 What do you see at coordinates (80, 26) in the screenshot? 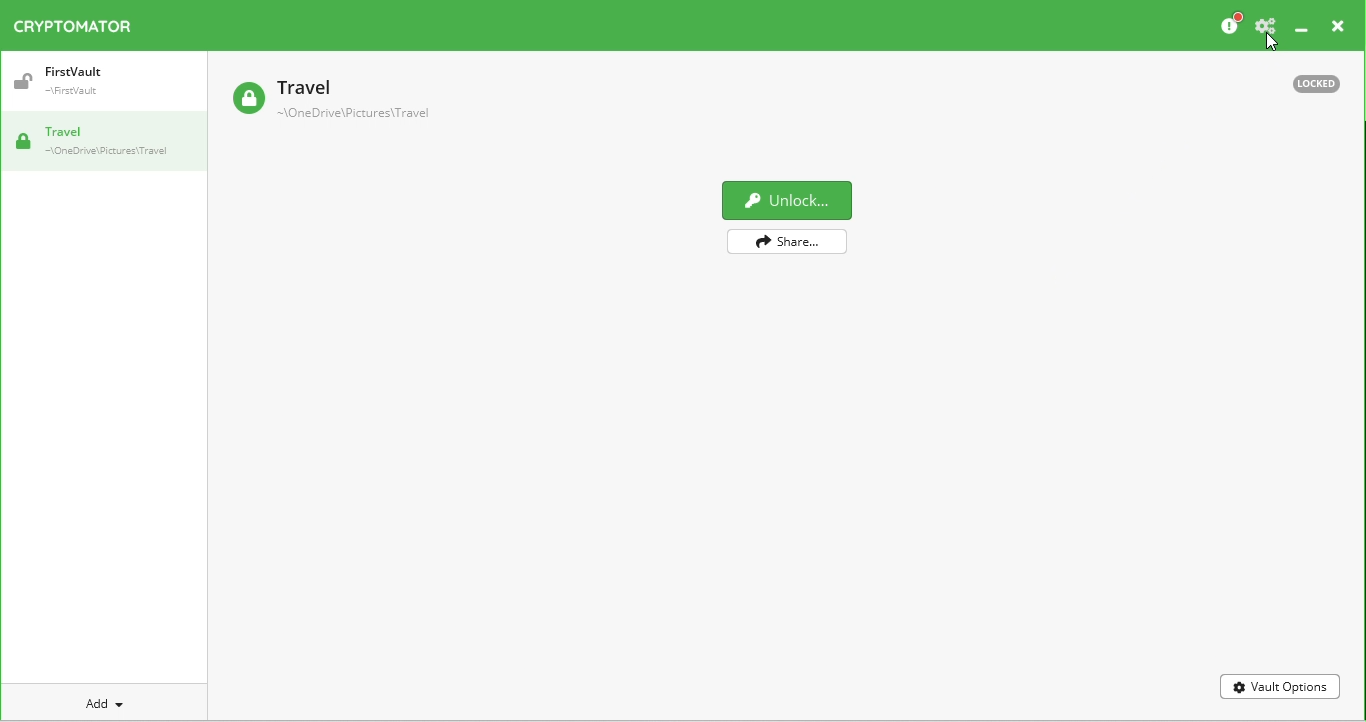
I see `Cryptomator` at bounding box center [80, 26].